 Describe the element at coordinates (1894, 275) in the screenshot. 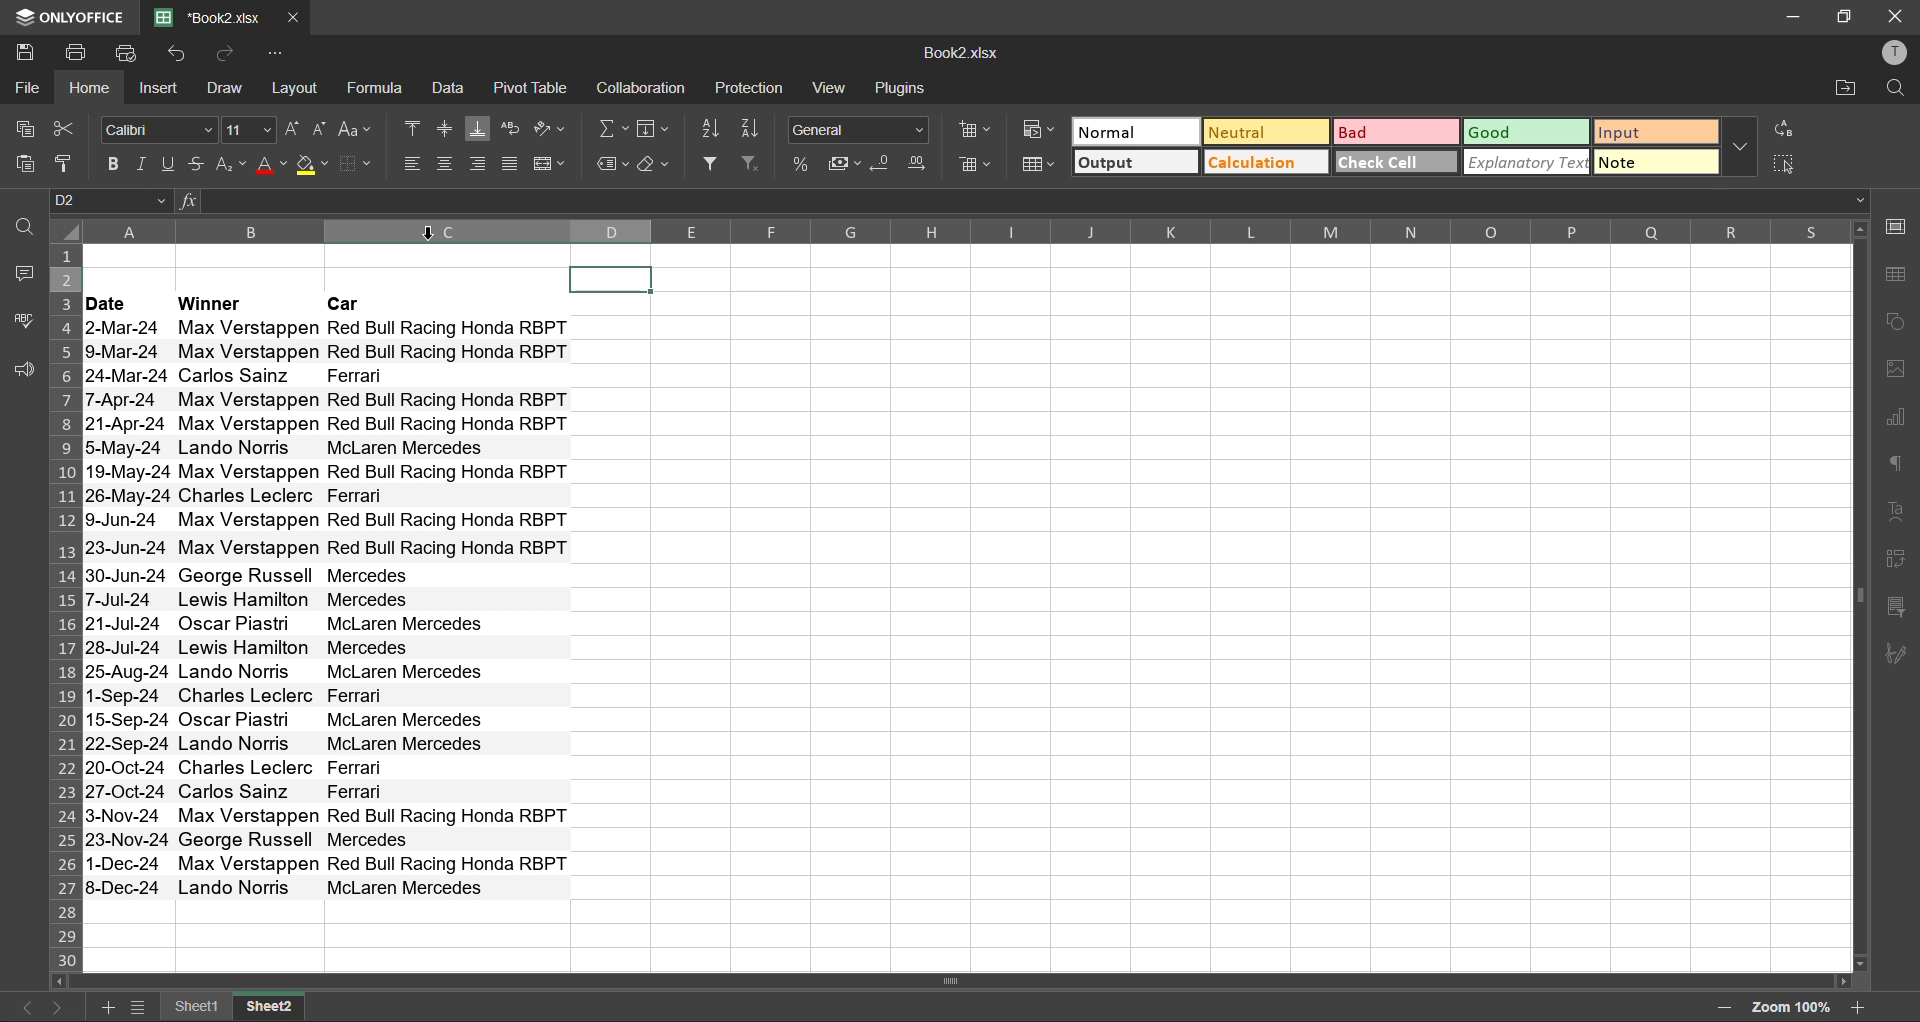

I see `table` at that location.